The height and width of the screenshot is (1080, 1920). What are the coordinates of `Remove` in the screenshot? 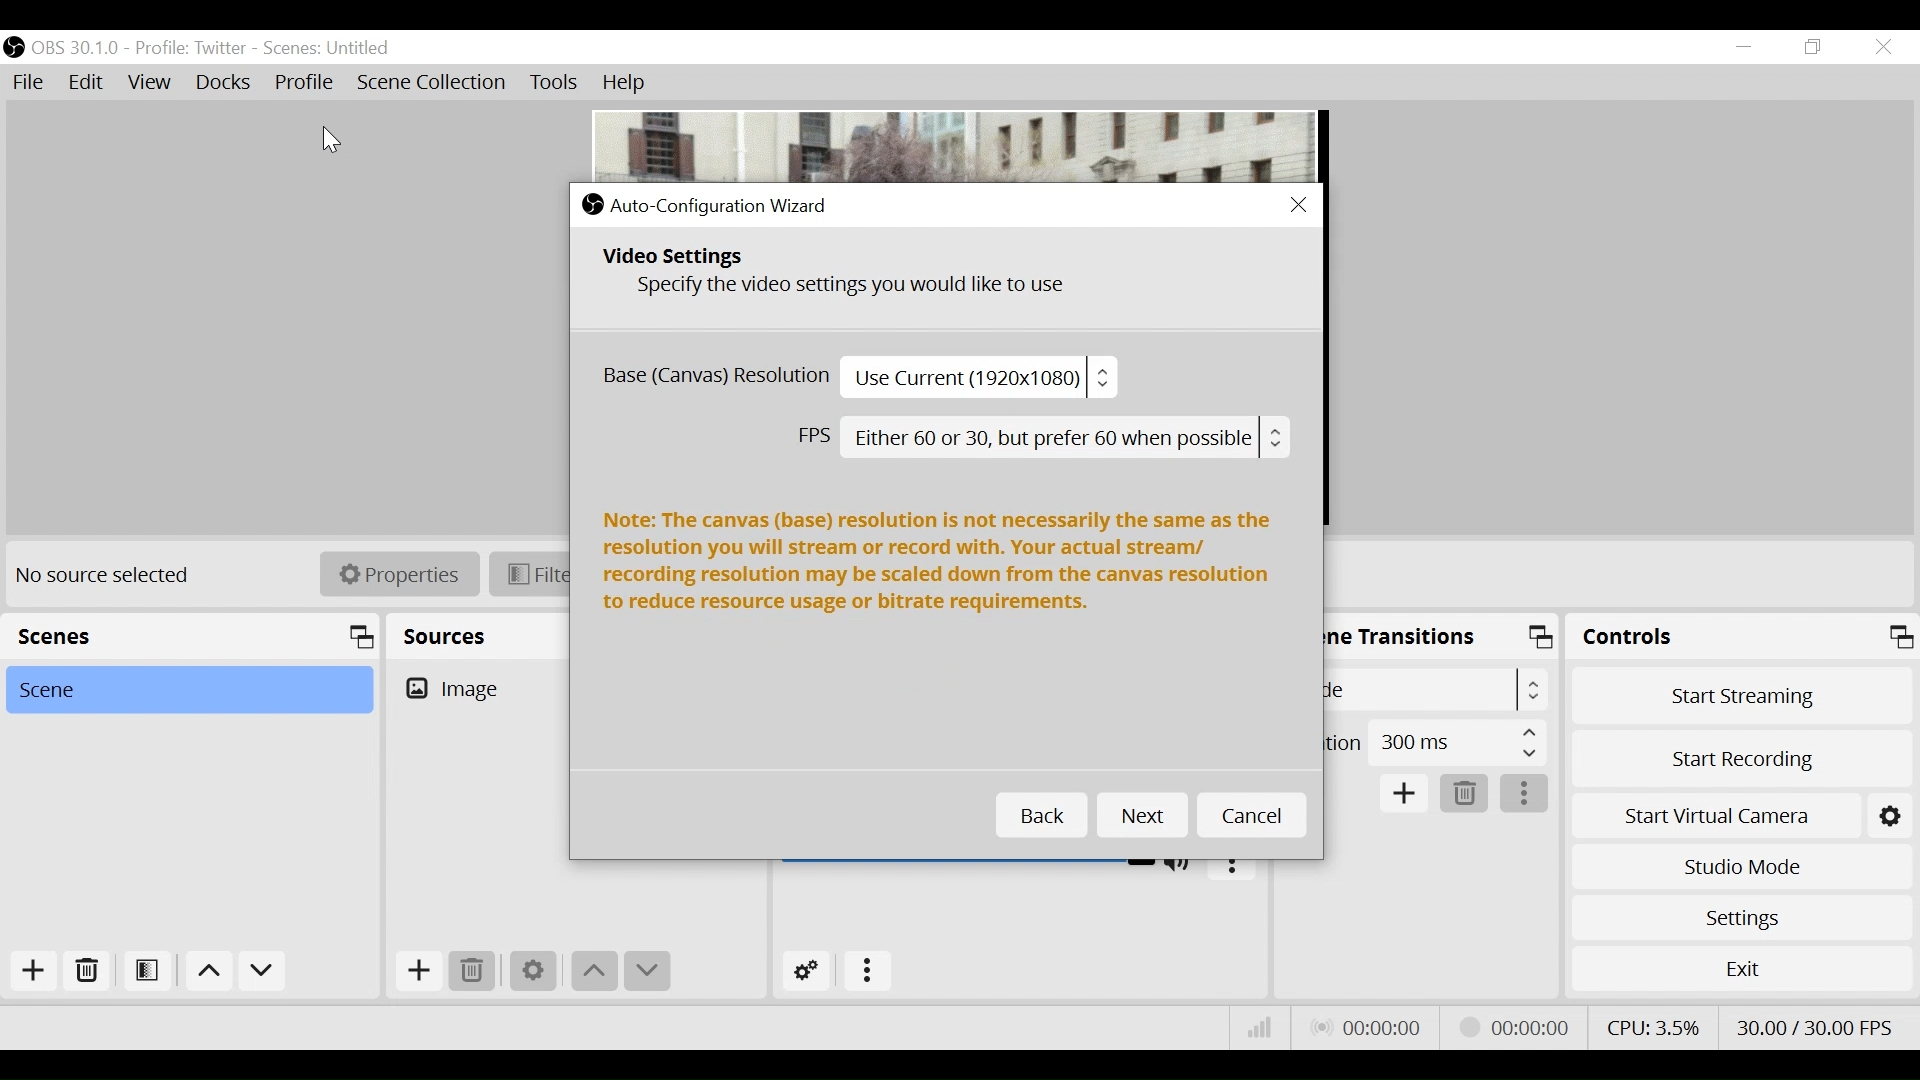 It's located at (85, 975).